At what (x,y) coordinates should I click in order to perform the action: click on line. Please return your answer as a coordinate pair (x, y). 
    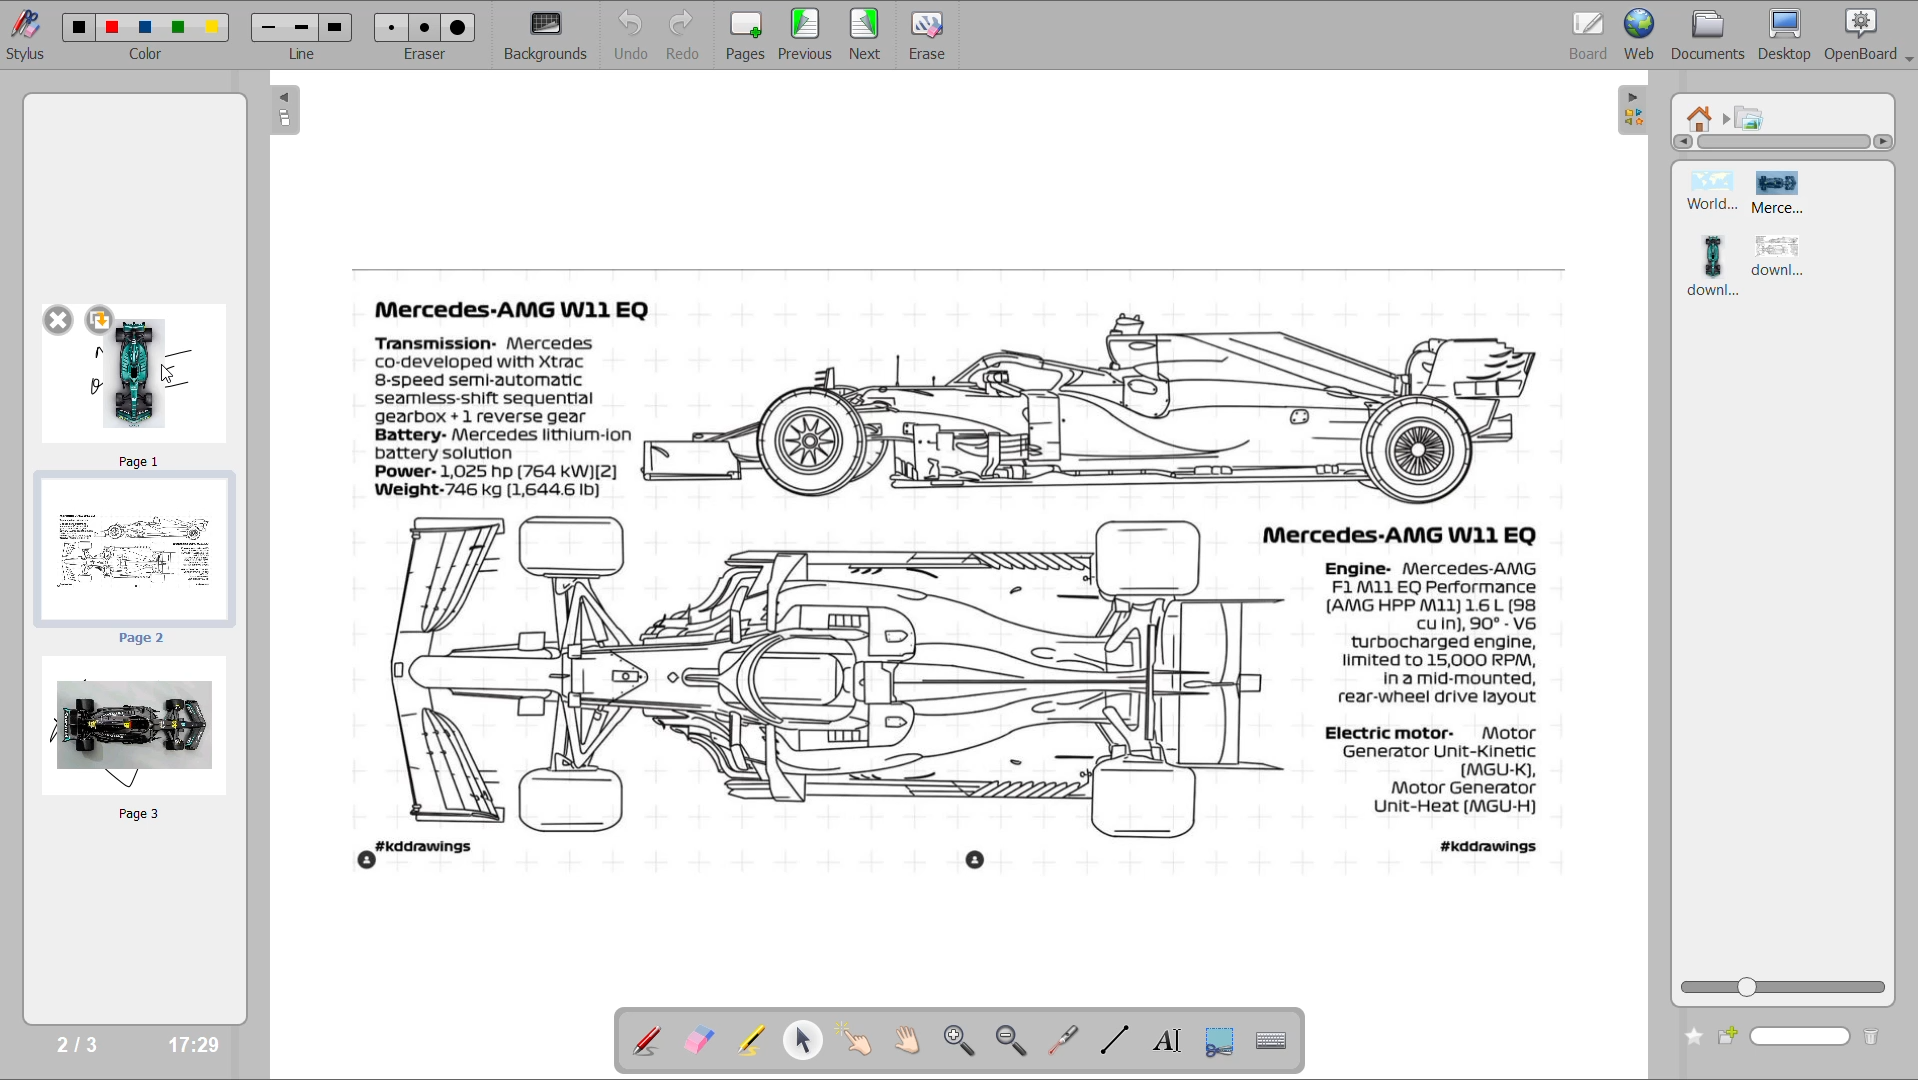
    Looking at the image, I should click on (305, 53).